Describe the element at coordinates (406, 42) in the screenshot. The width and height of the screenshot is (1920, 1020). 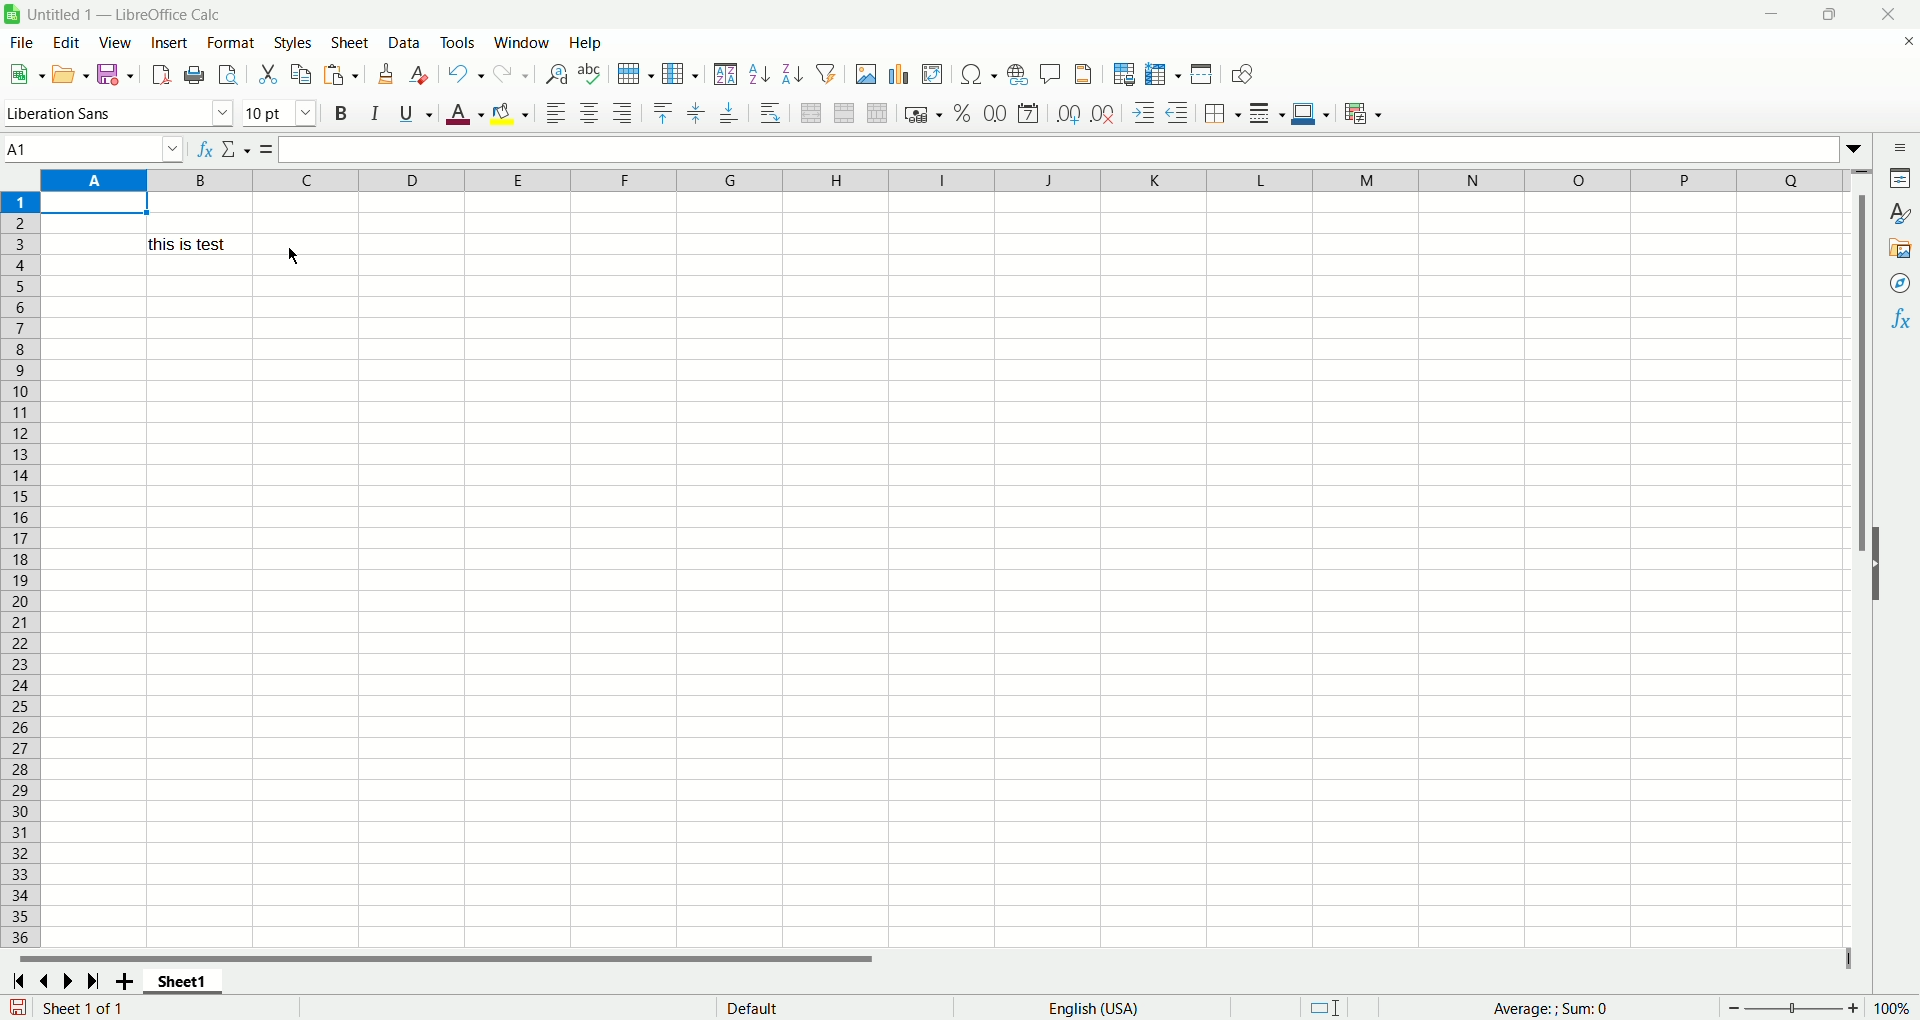
I see `data` at that location.